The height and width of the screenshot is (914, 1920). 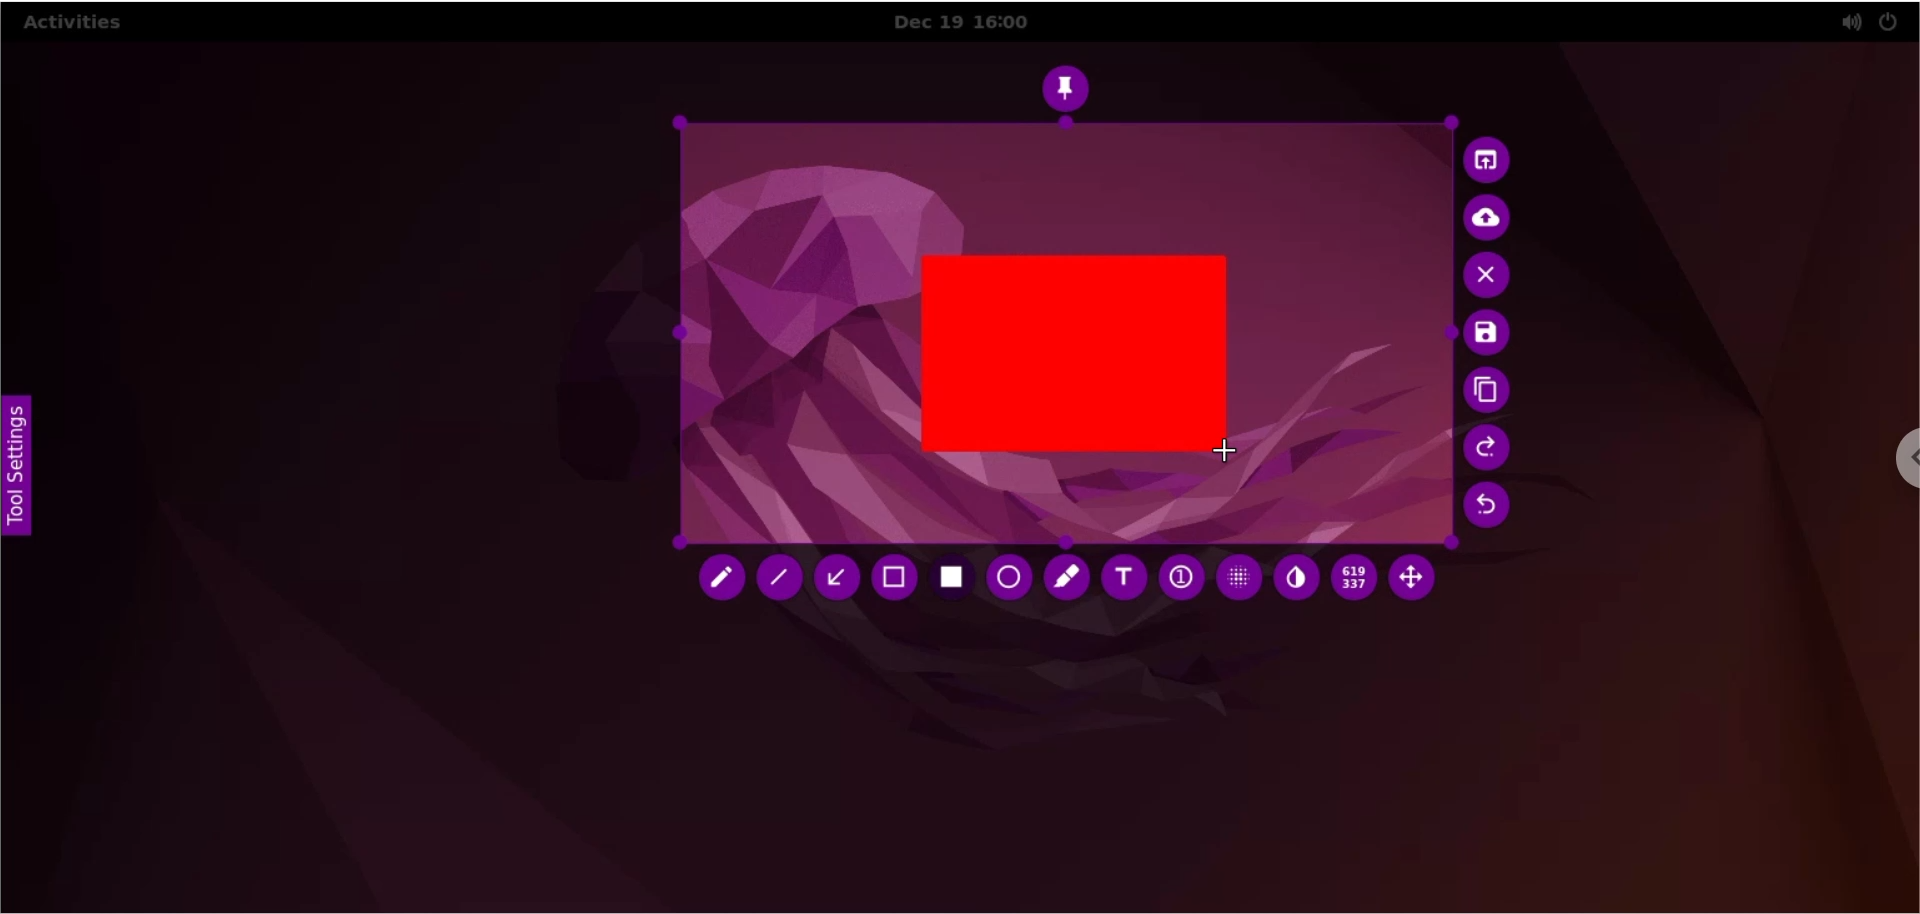 What do you see at coordinates (1485, 392) in the screenshot?
I see `copy to clipboards` at bounding box center [1485, 392].